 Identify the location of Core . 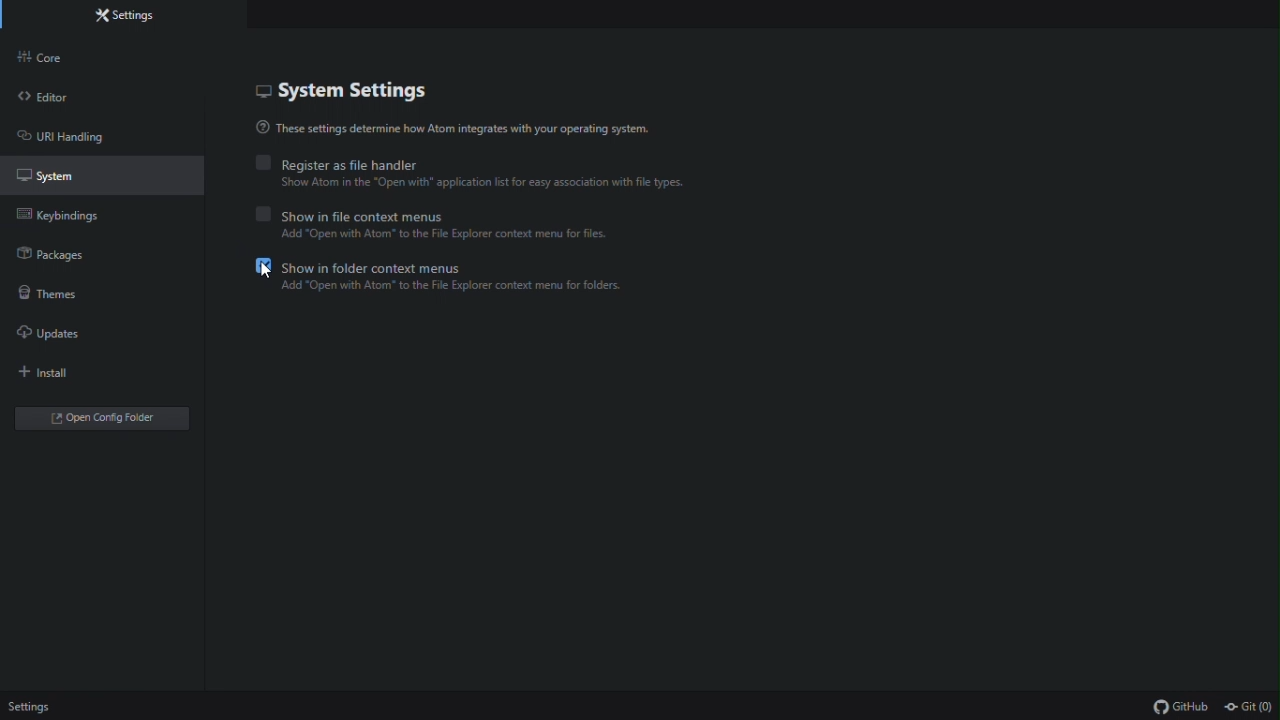
(114, 53).